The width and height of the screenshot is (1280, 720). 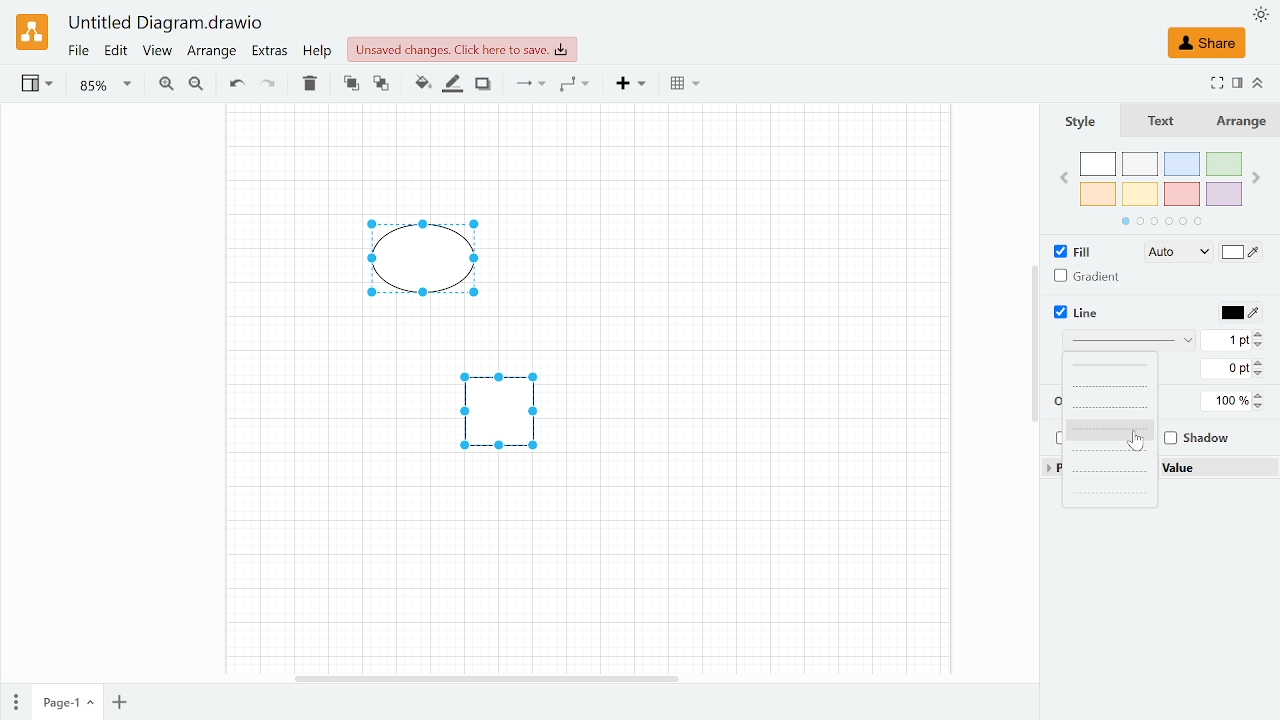 What do you see at coordinates (117, 52) in the screenshot?
I see `Edit` at bounding box center [117, 52].